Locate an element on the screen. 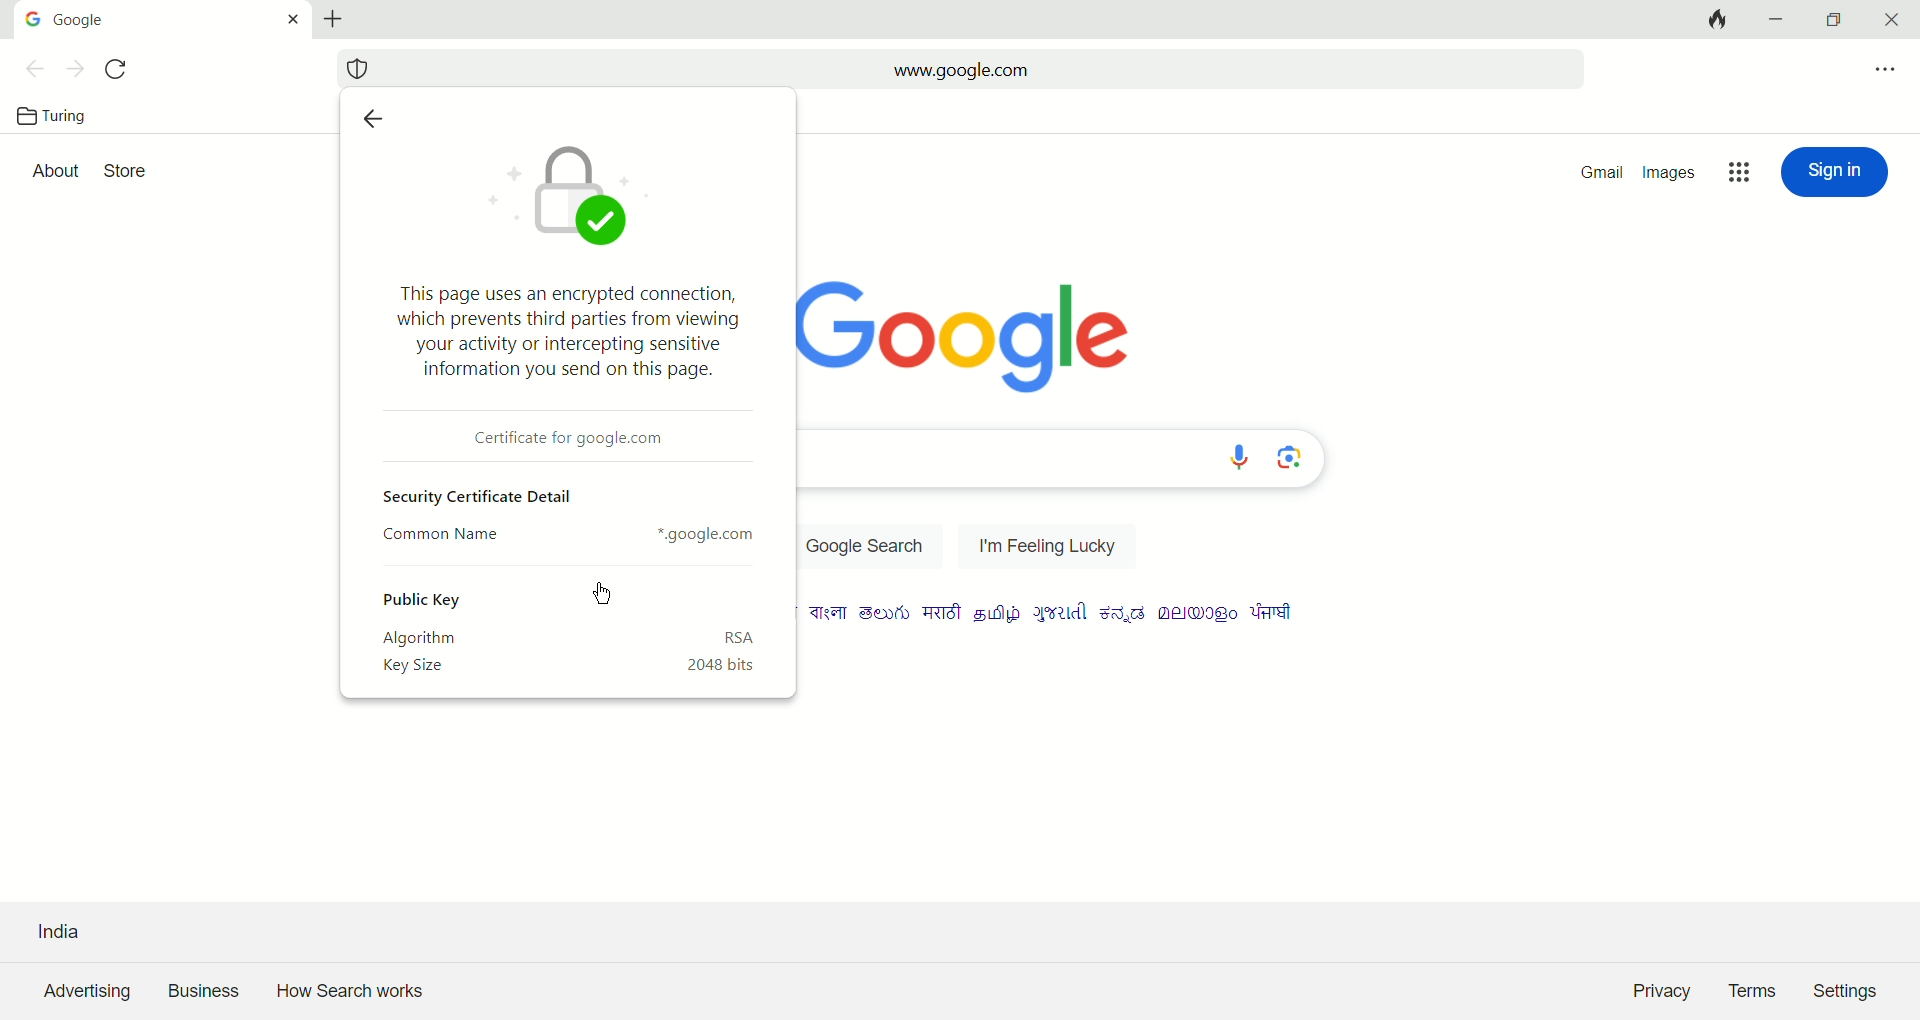  security is located at coordinates (356, 70).